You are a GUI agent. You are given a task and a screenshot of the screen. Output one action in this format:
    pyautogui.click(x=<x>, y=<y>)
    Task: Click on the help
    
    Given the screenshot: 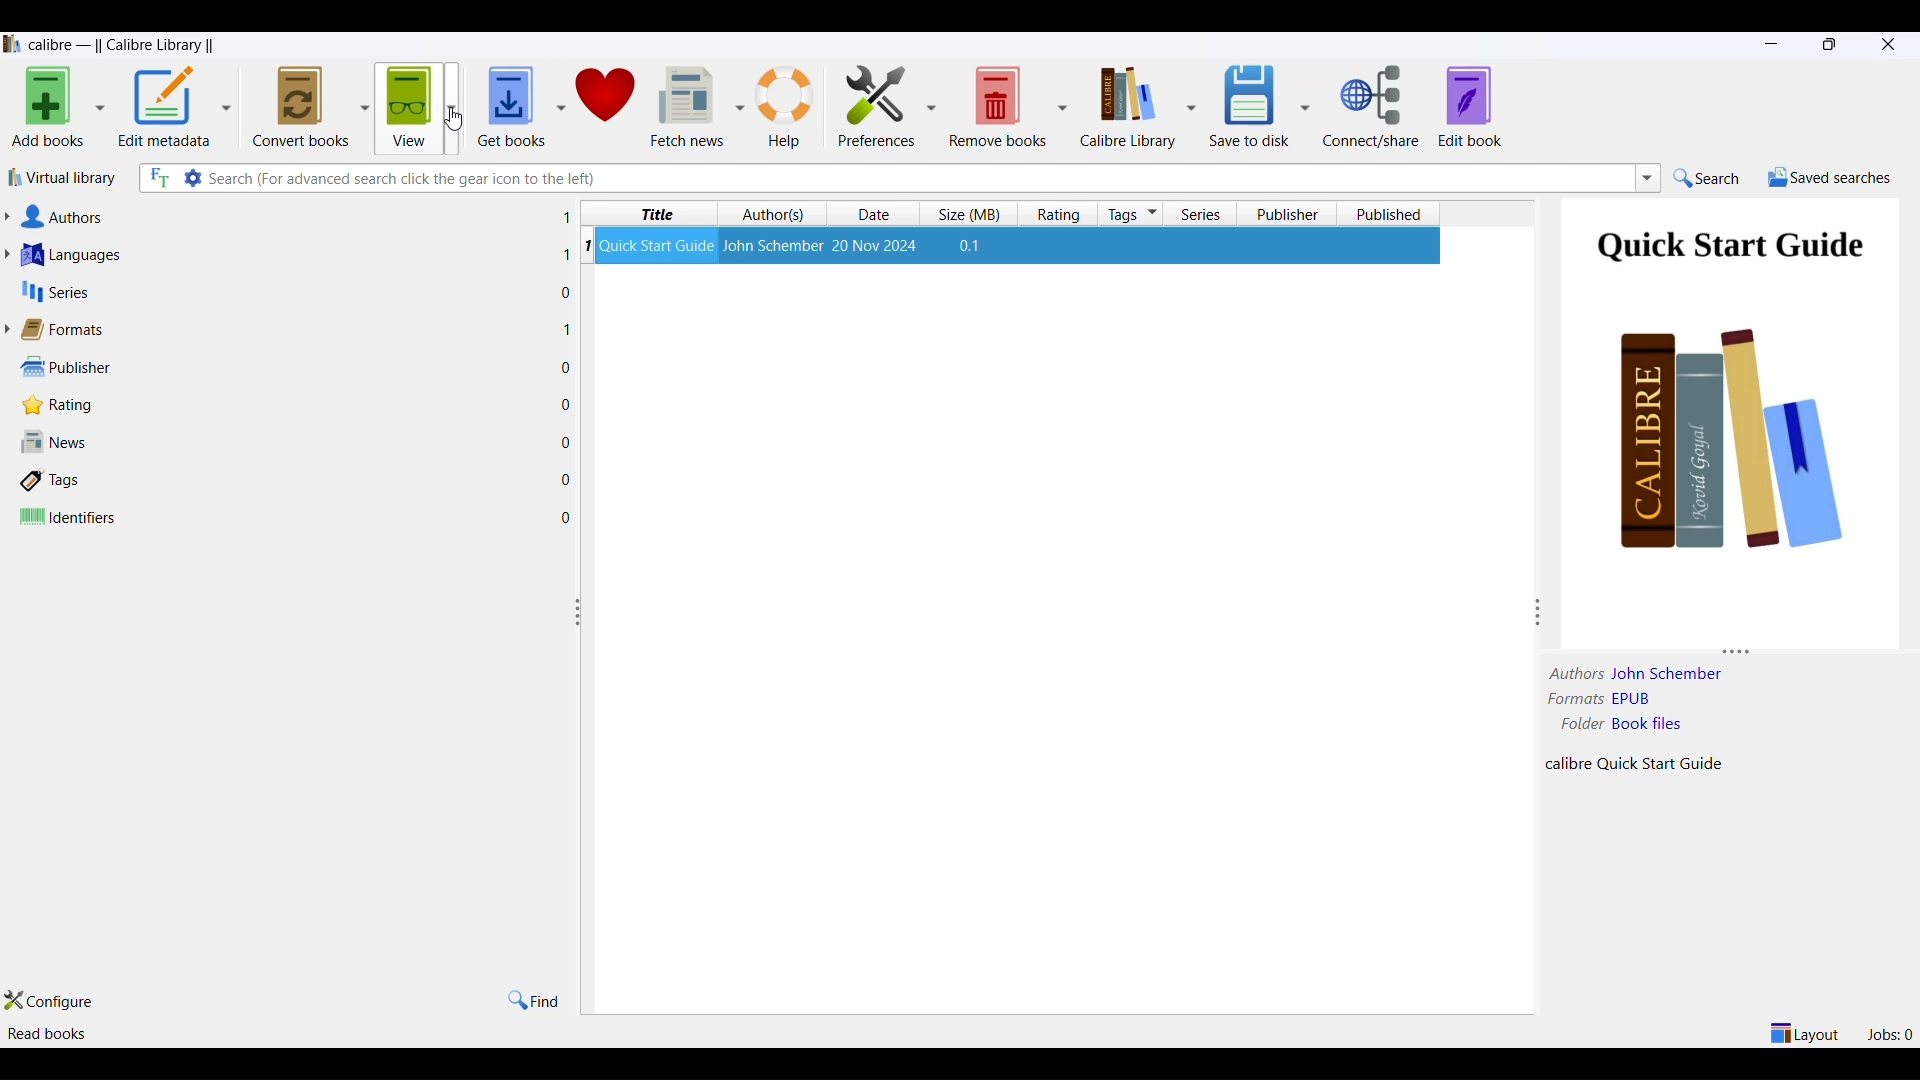 What is the action you would take?
    pyautogui.click(x=789, y=106)
    